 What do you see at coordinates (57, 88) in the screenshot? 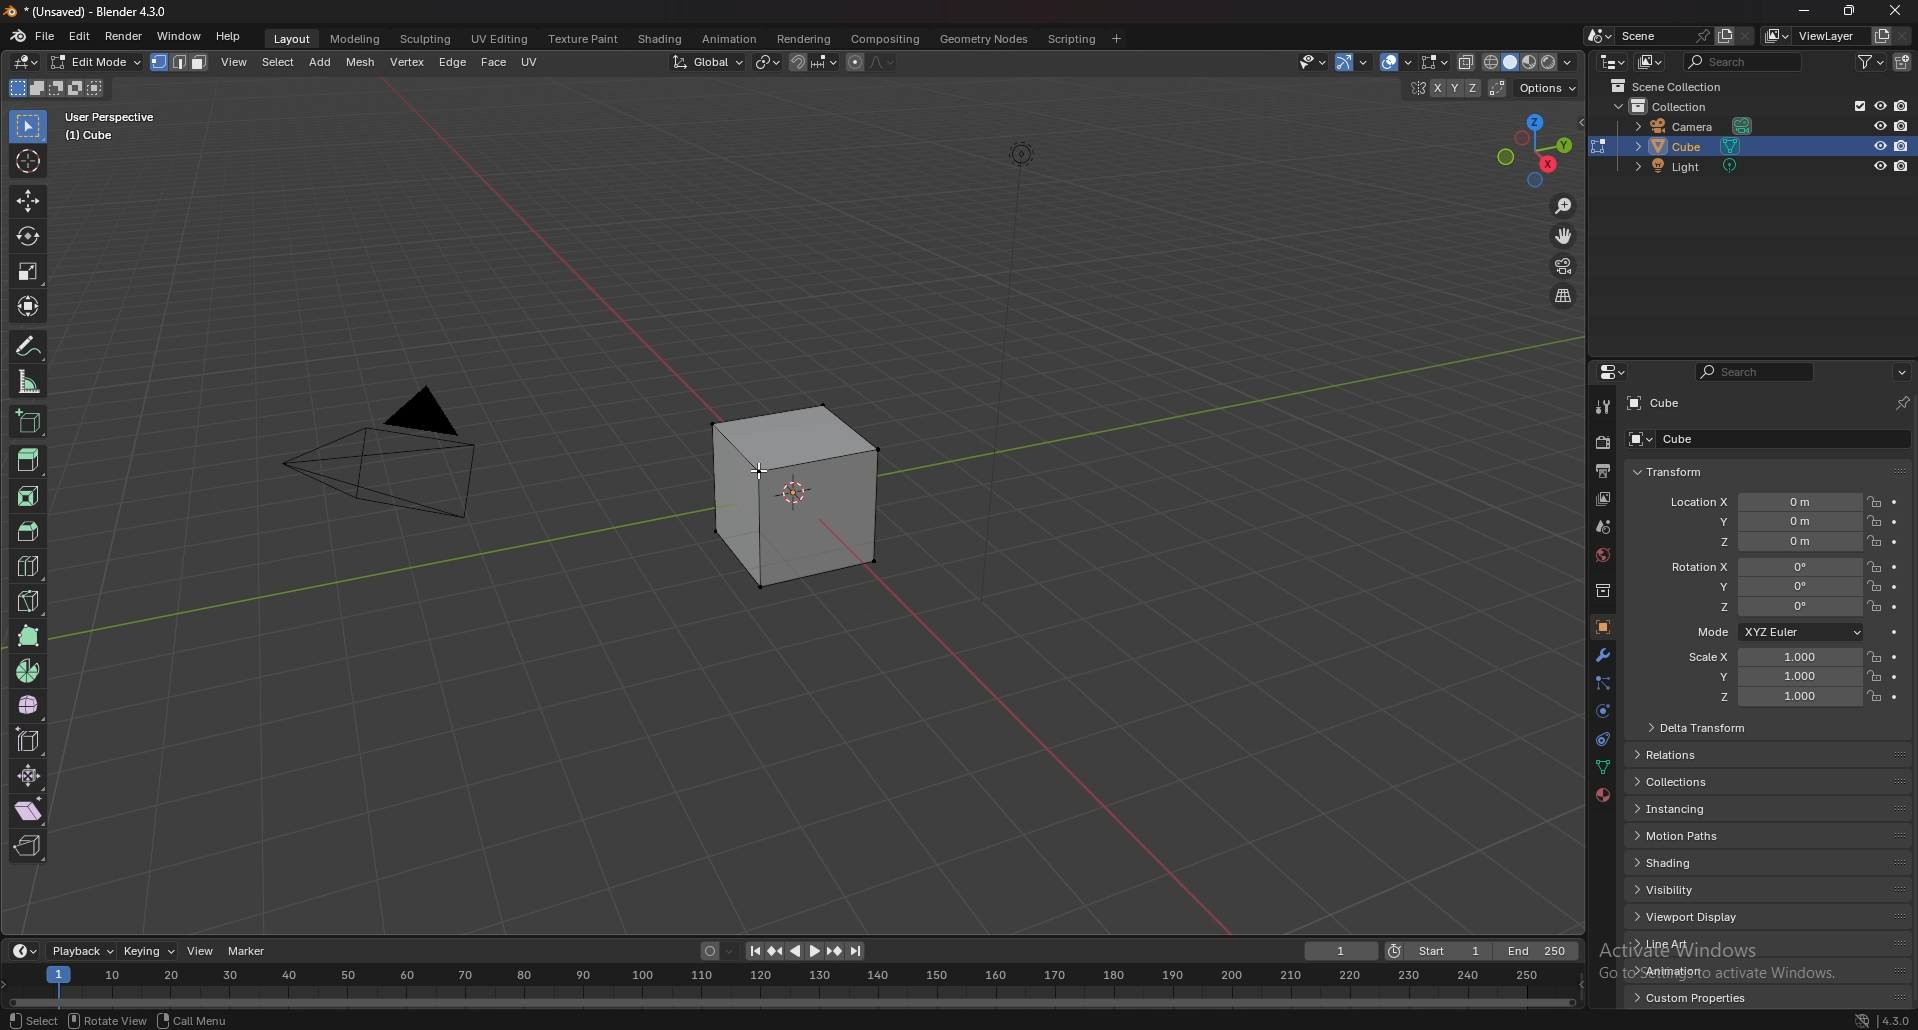
I see `modes` at bounding box center [57, 88].